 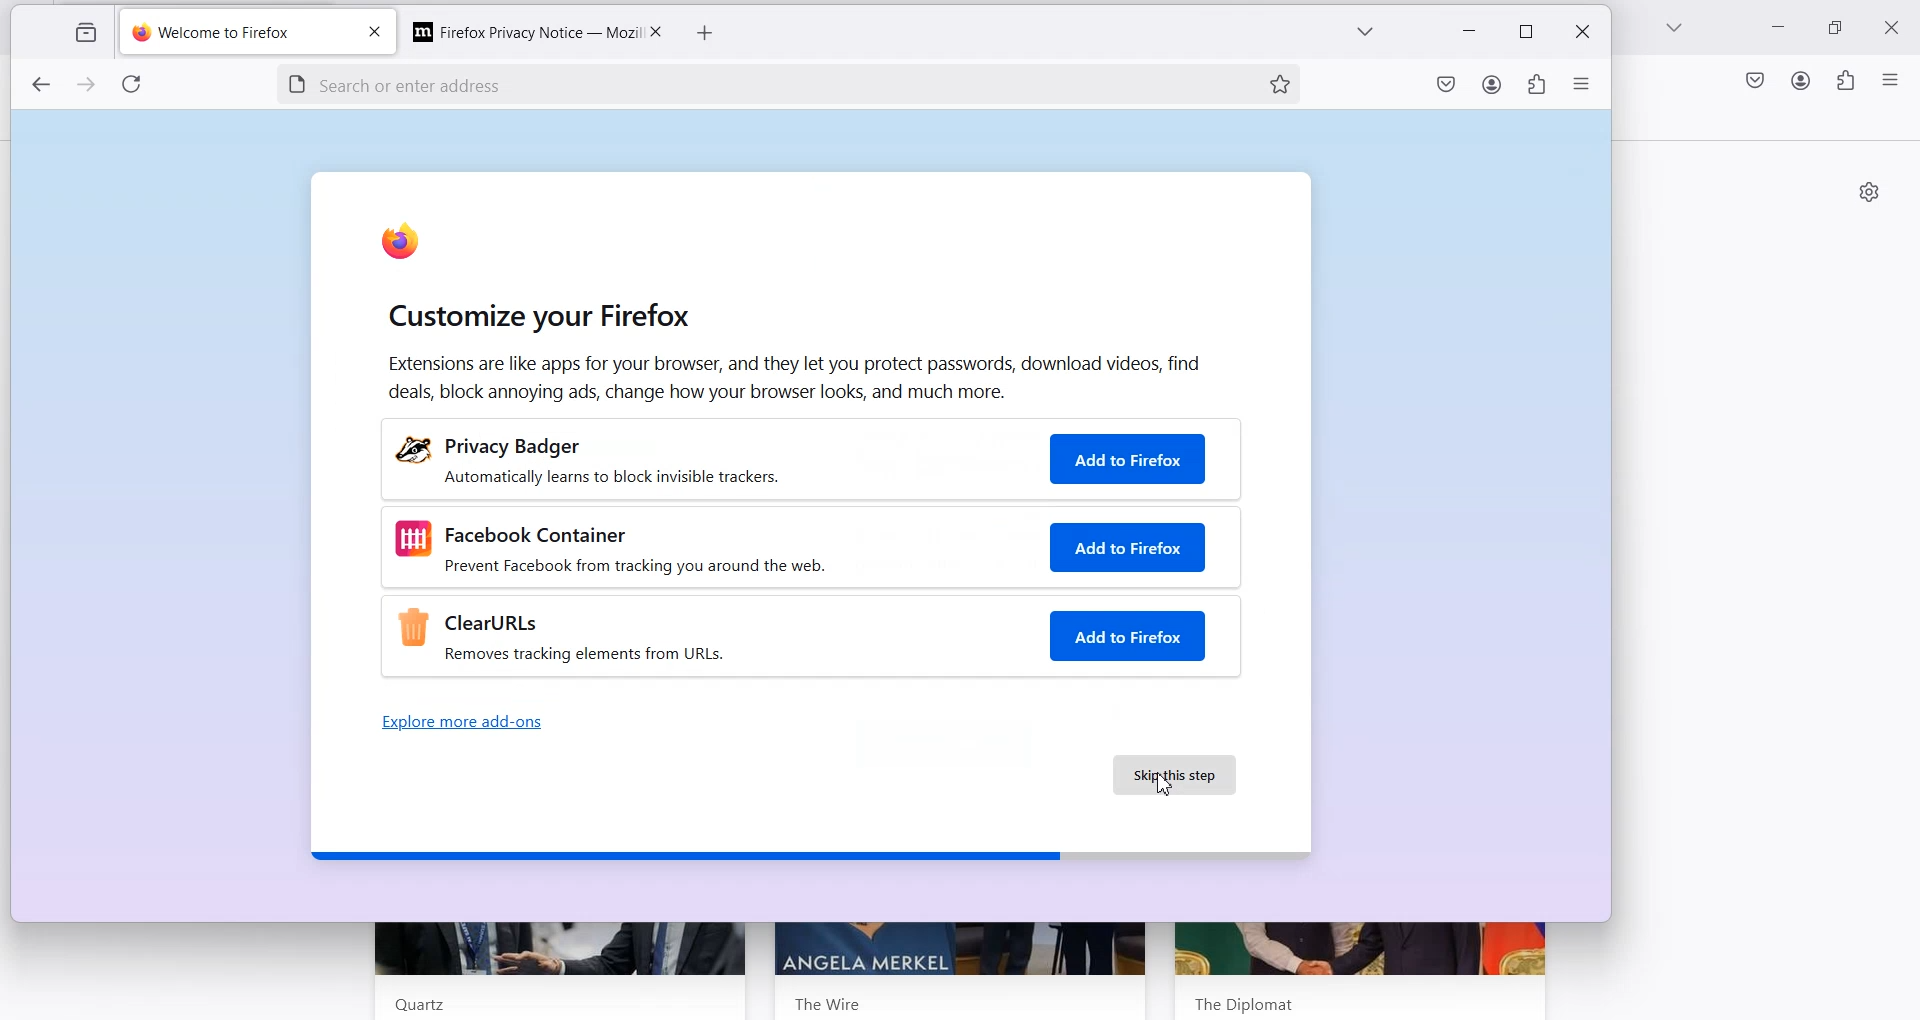 I want to click on Bookmark this page, so click(x=1279, y=83).